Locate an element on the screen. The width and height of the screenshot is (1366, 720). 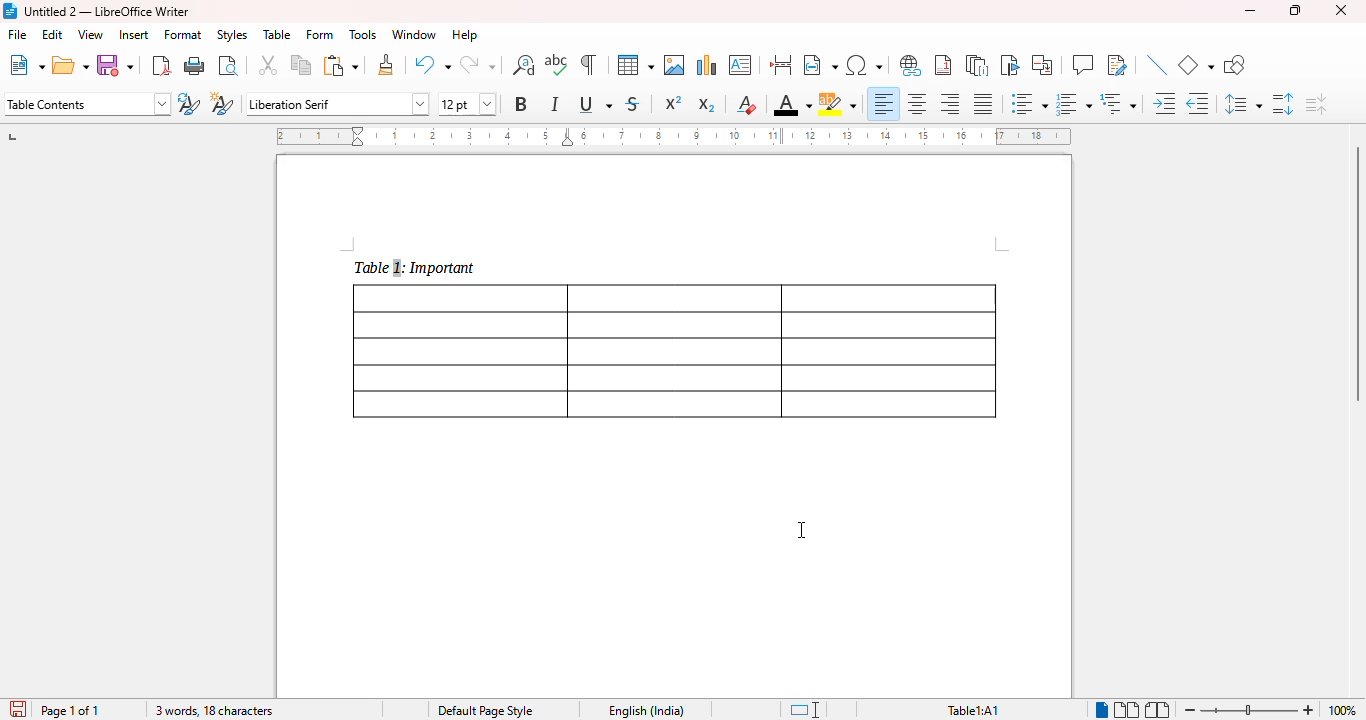
page style is located at coordinates (486, 710).